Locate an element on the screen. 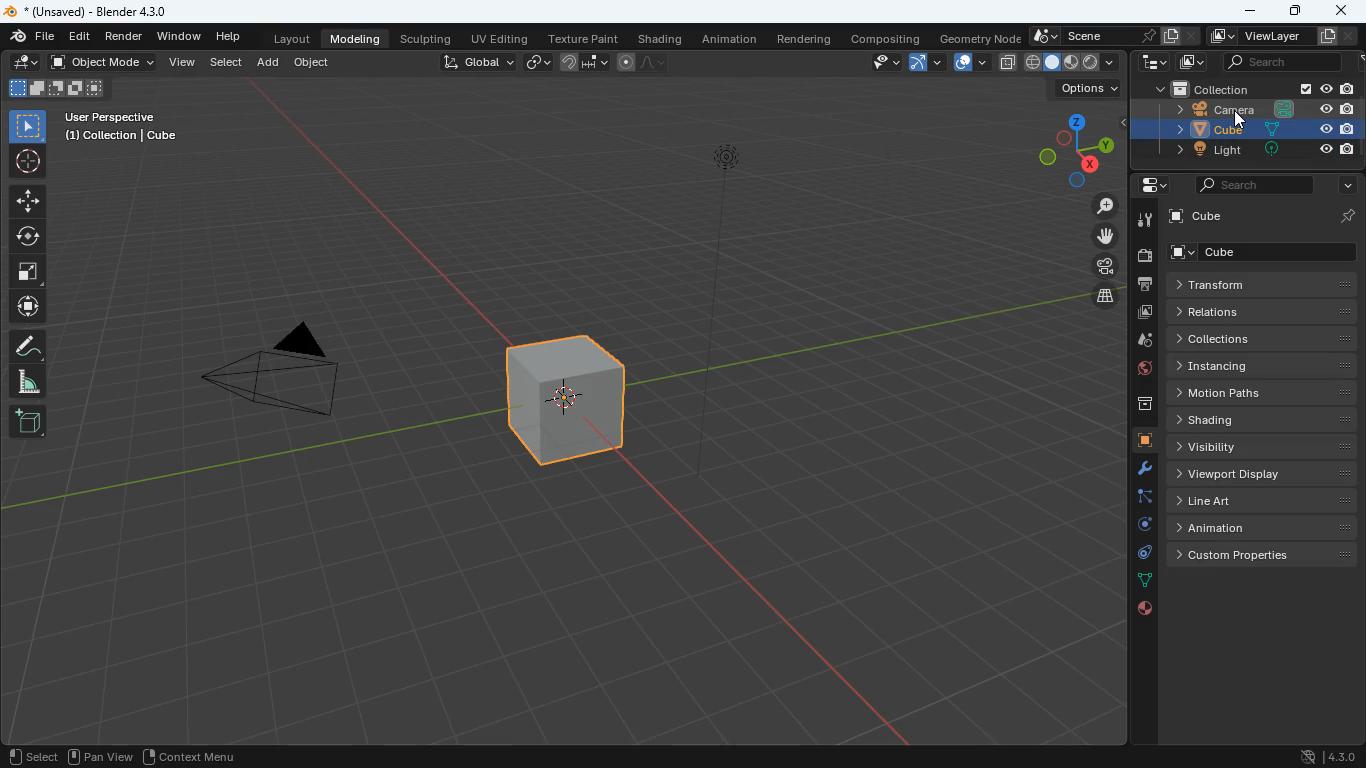 This screenshot has height=768, width=1366. aim is located at coordinates (32, 161).